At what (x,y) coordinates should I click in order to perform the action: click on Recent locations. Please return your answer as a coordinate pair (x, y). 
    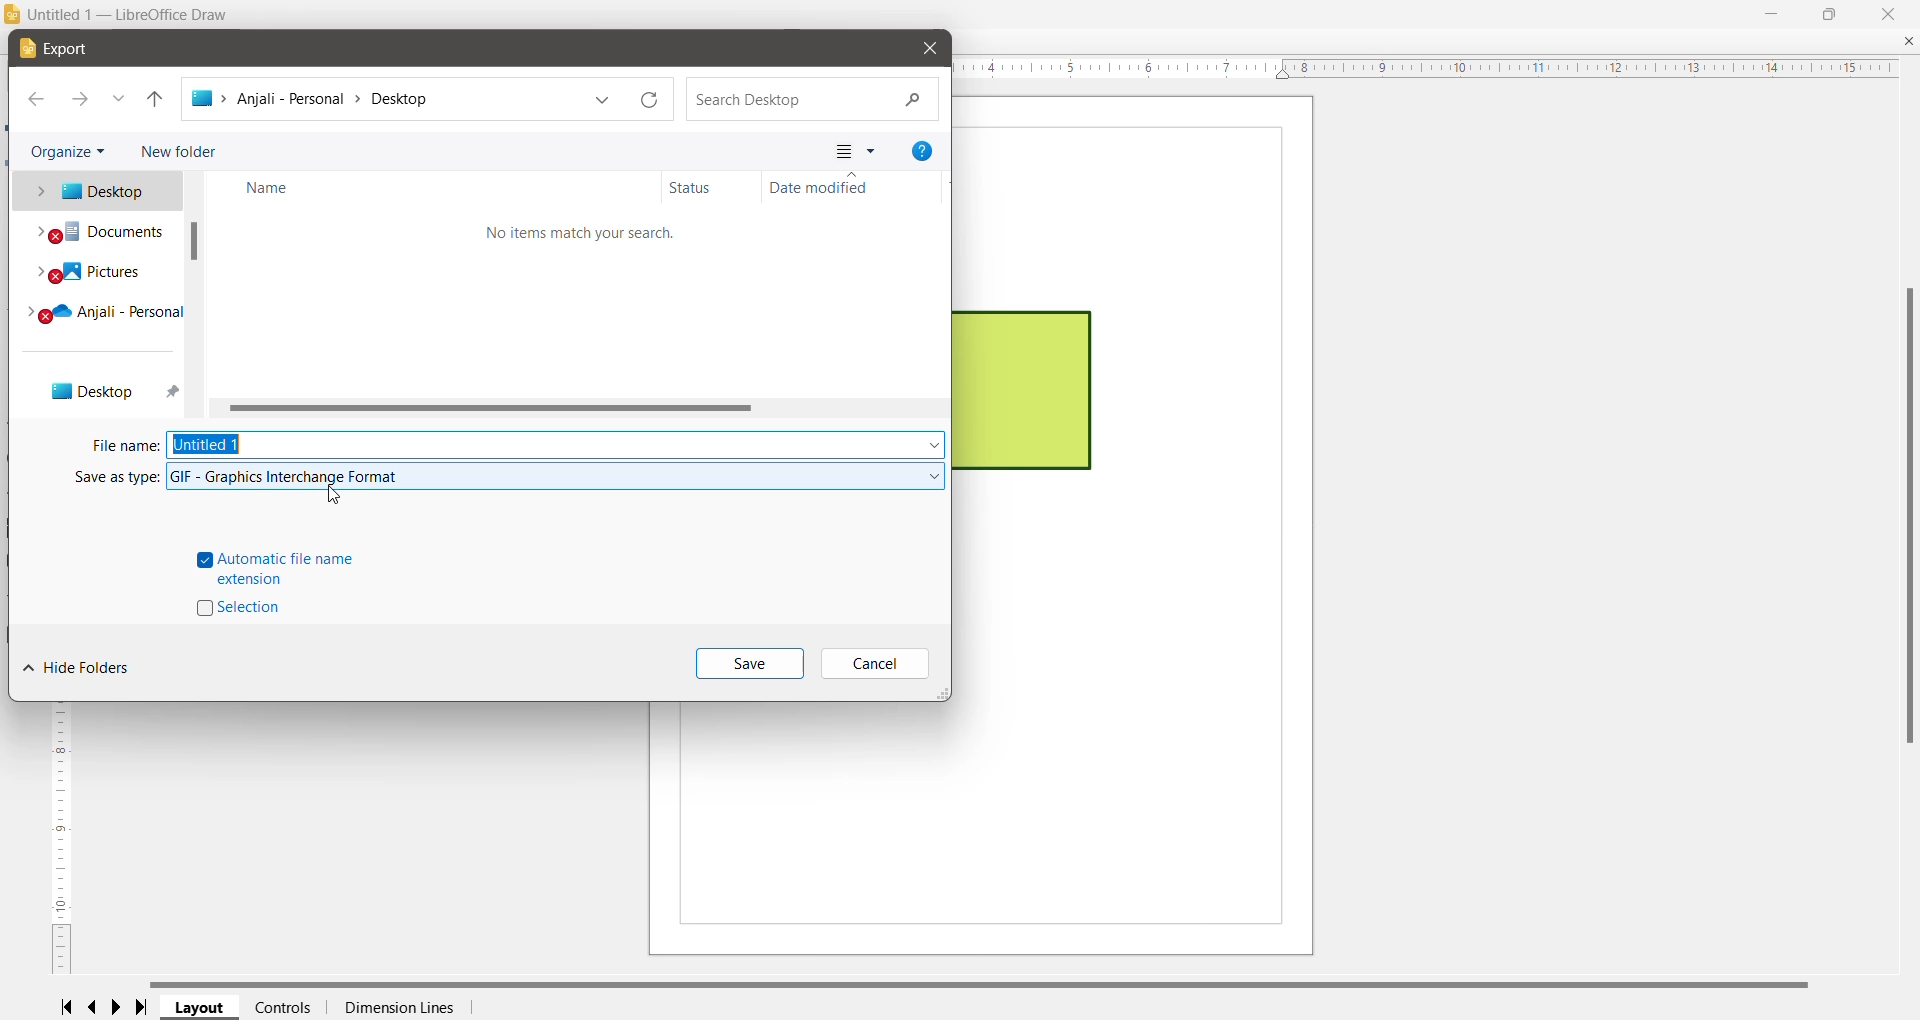
    Looking at the image, I should click on (119, 100).